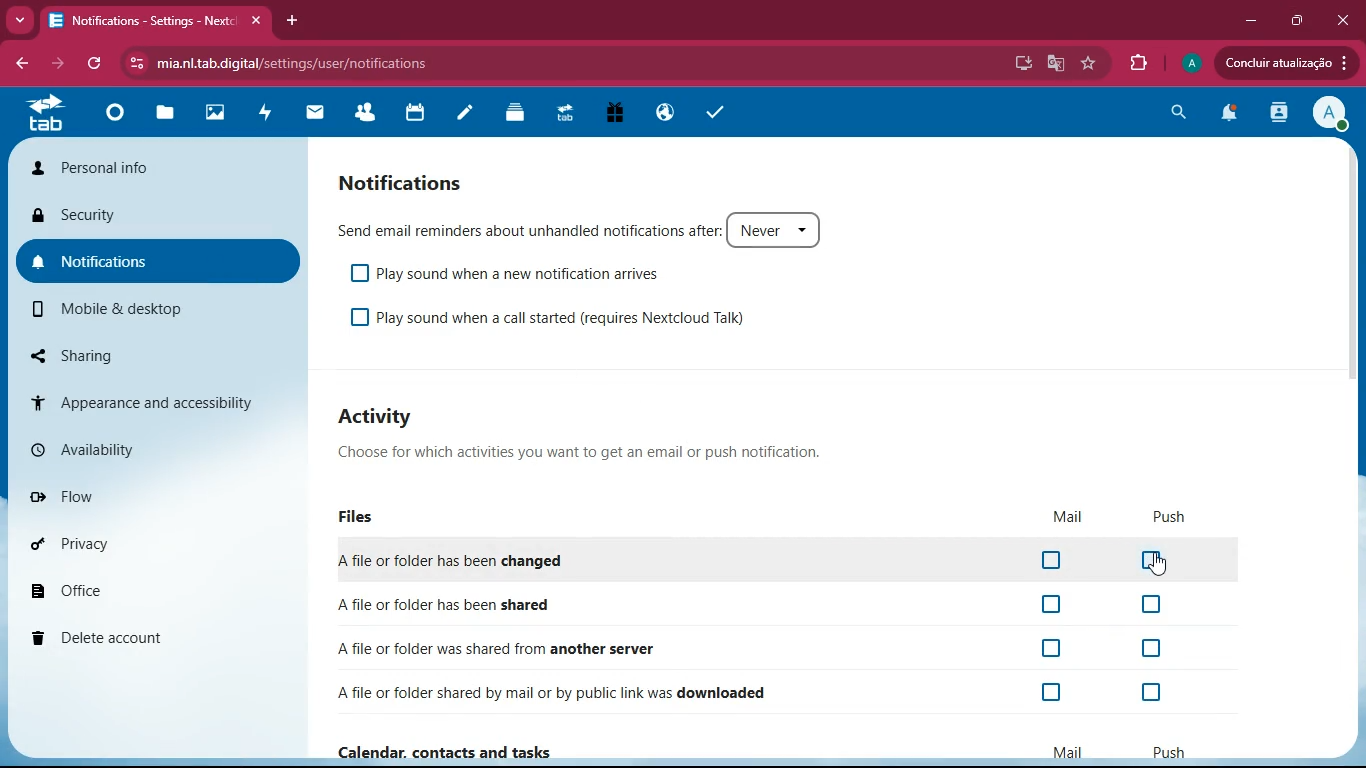 This screenshot has height=768, width=1366. Describe the element at coordinates (1068, 517) in the screenshot. I see `mail` at that location.